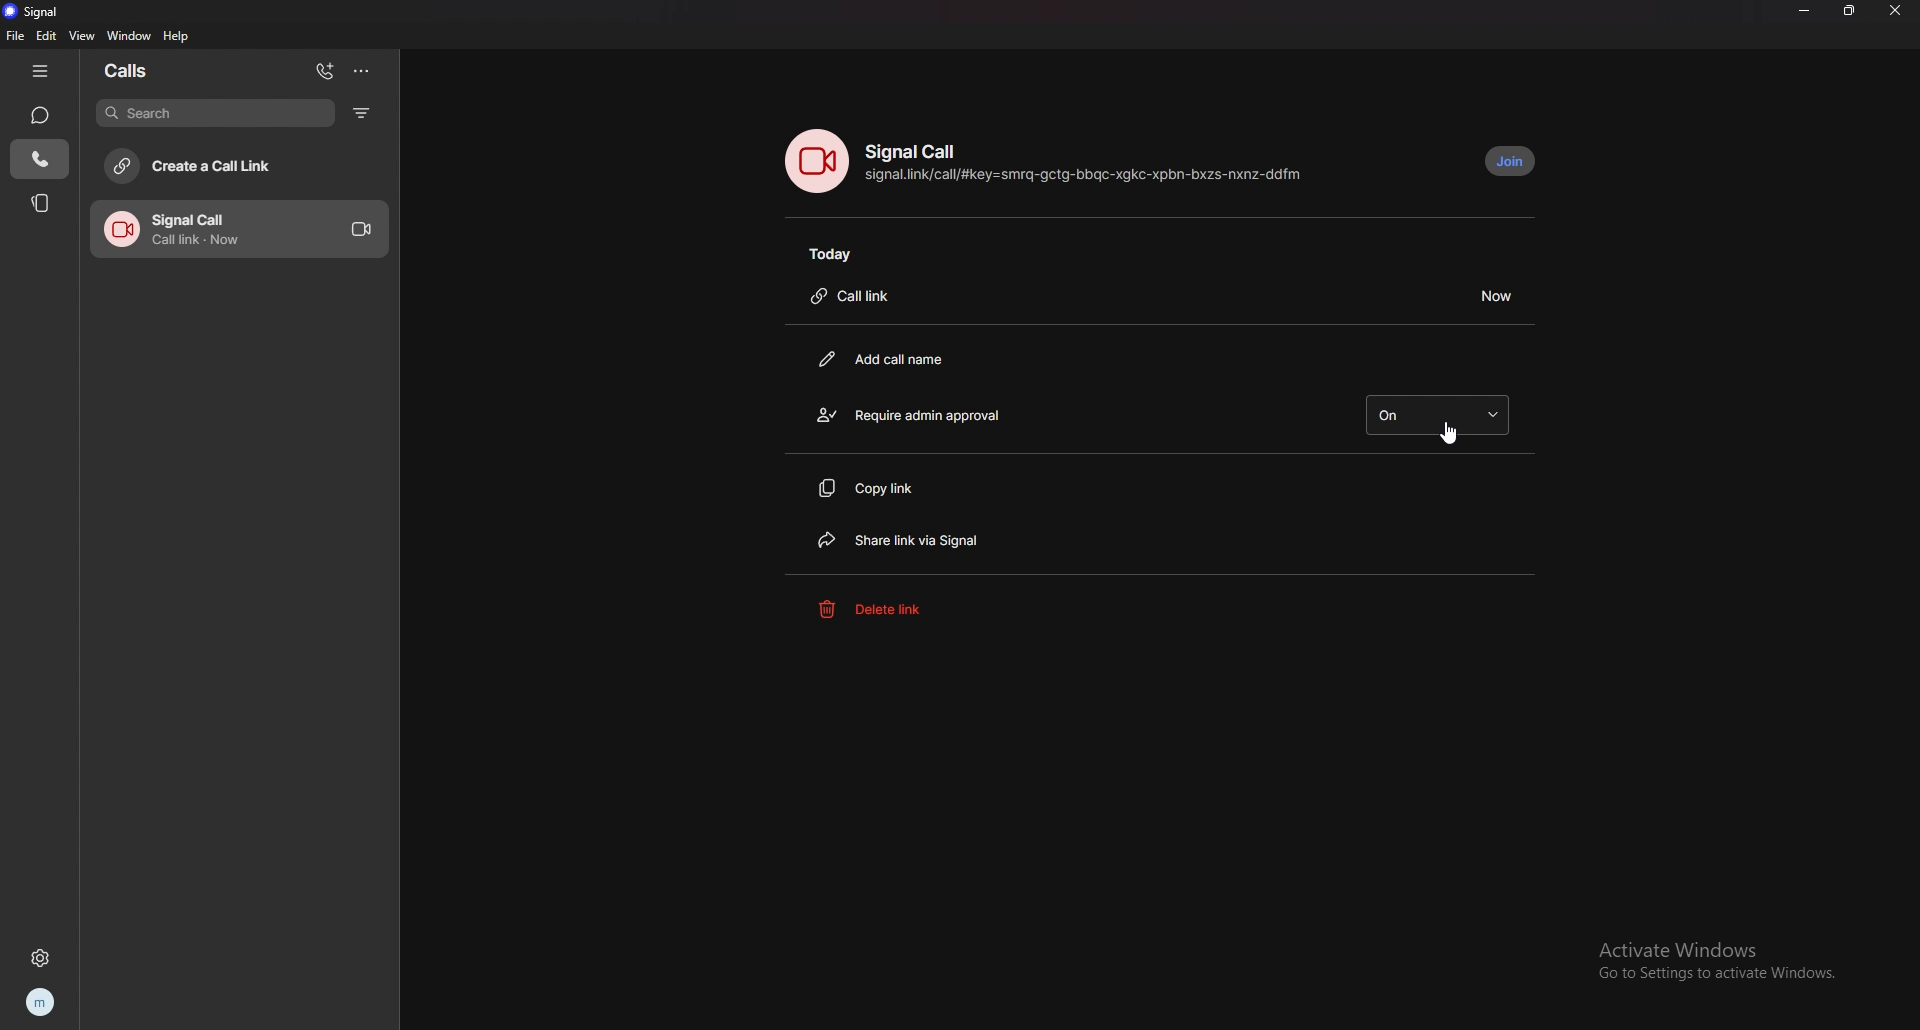 The image size is (1920, 1030). What do you see at coordinates (1852, 10) in the screenshot?
I see `resize` at bounding box center [1852, 10].